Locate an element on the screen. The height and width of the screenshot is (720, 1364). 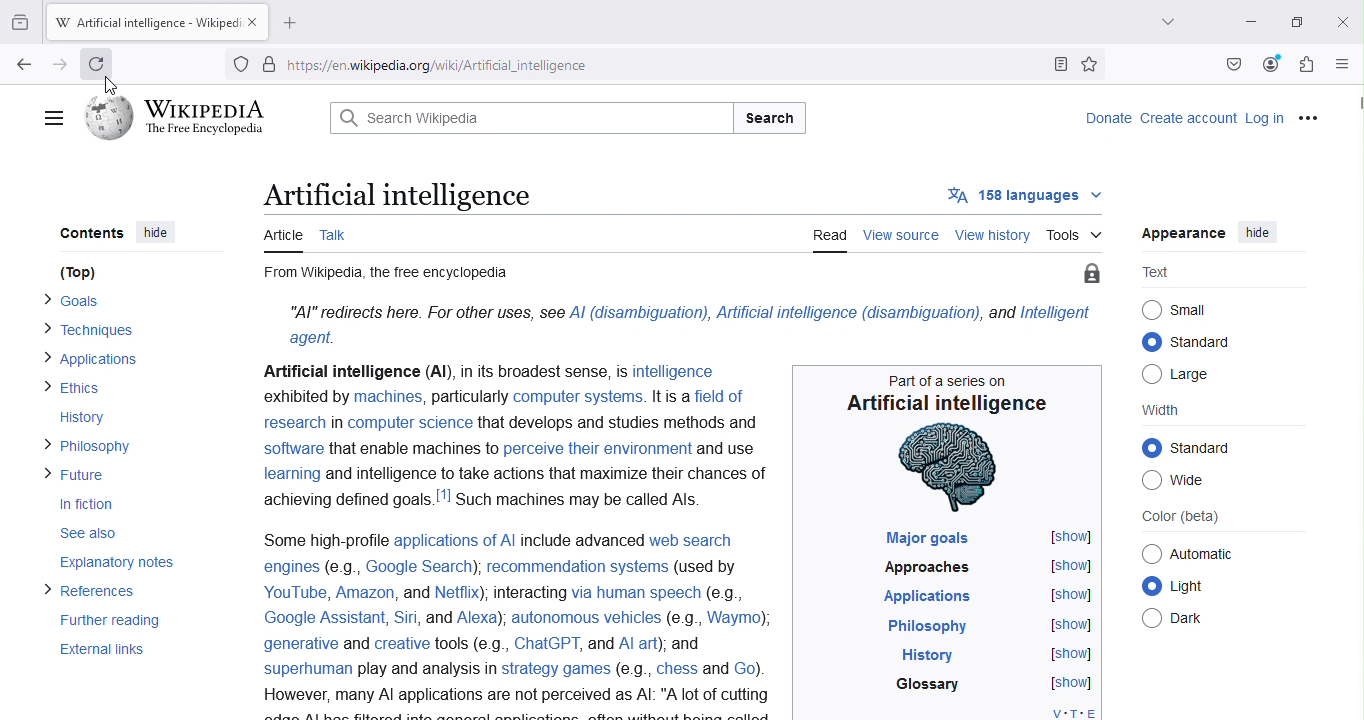
Main menu is located at coordinates (55, 119).